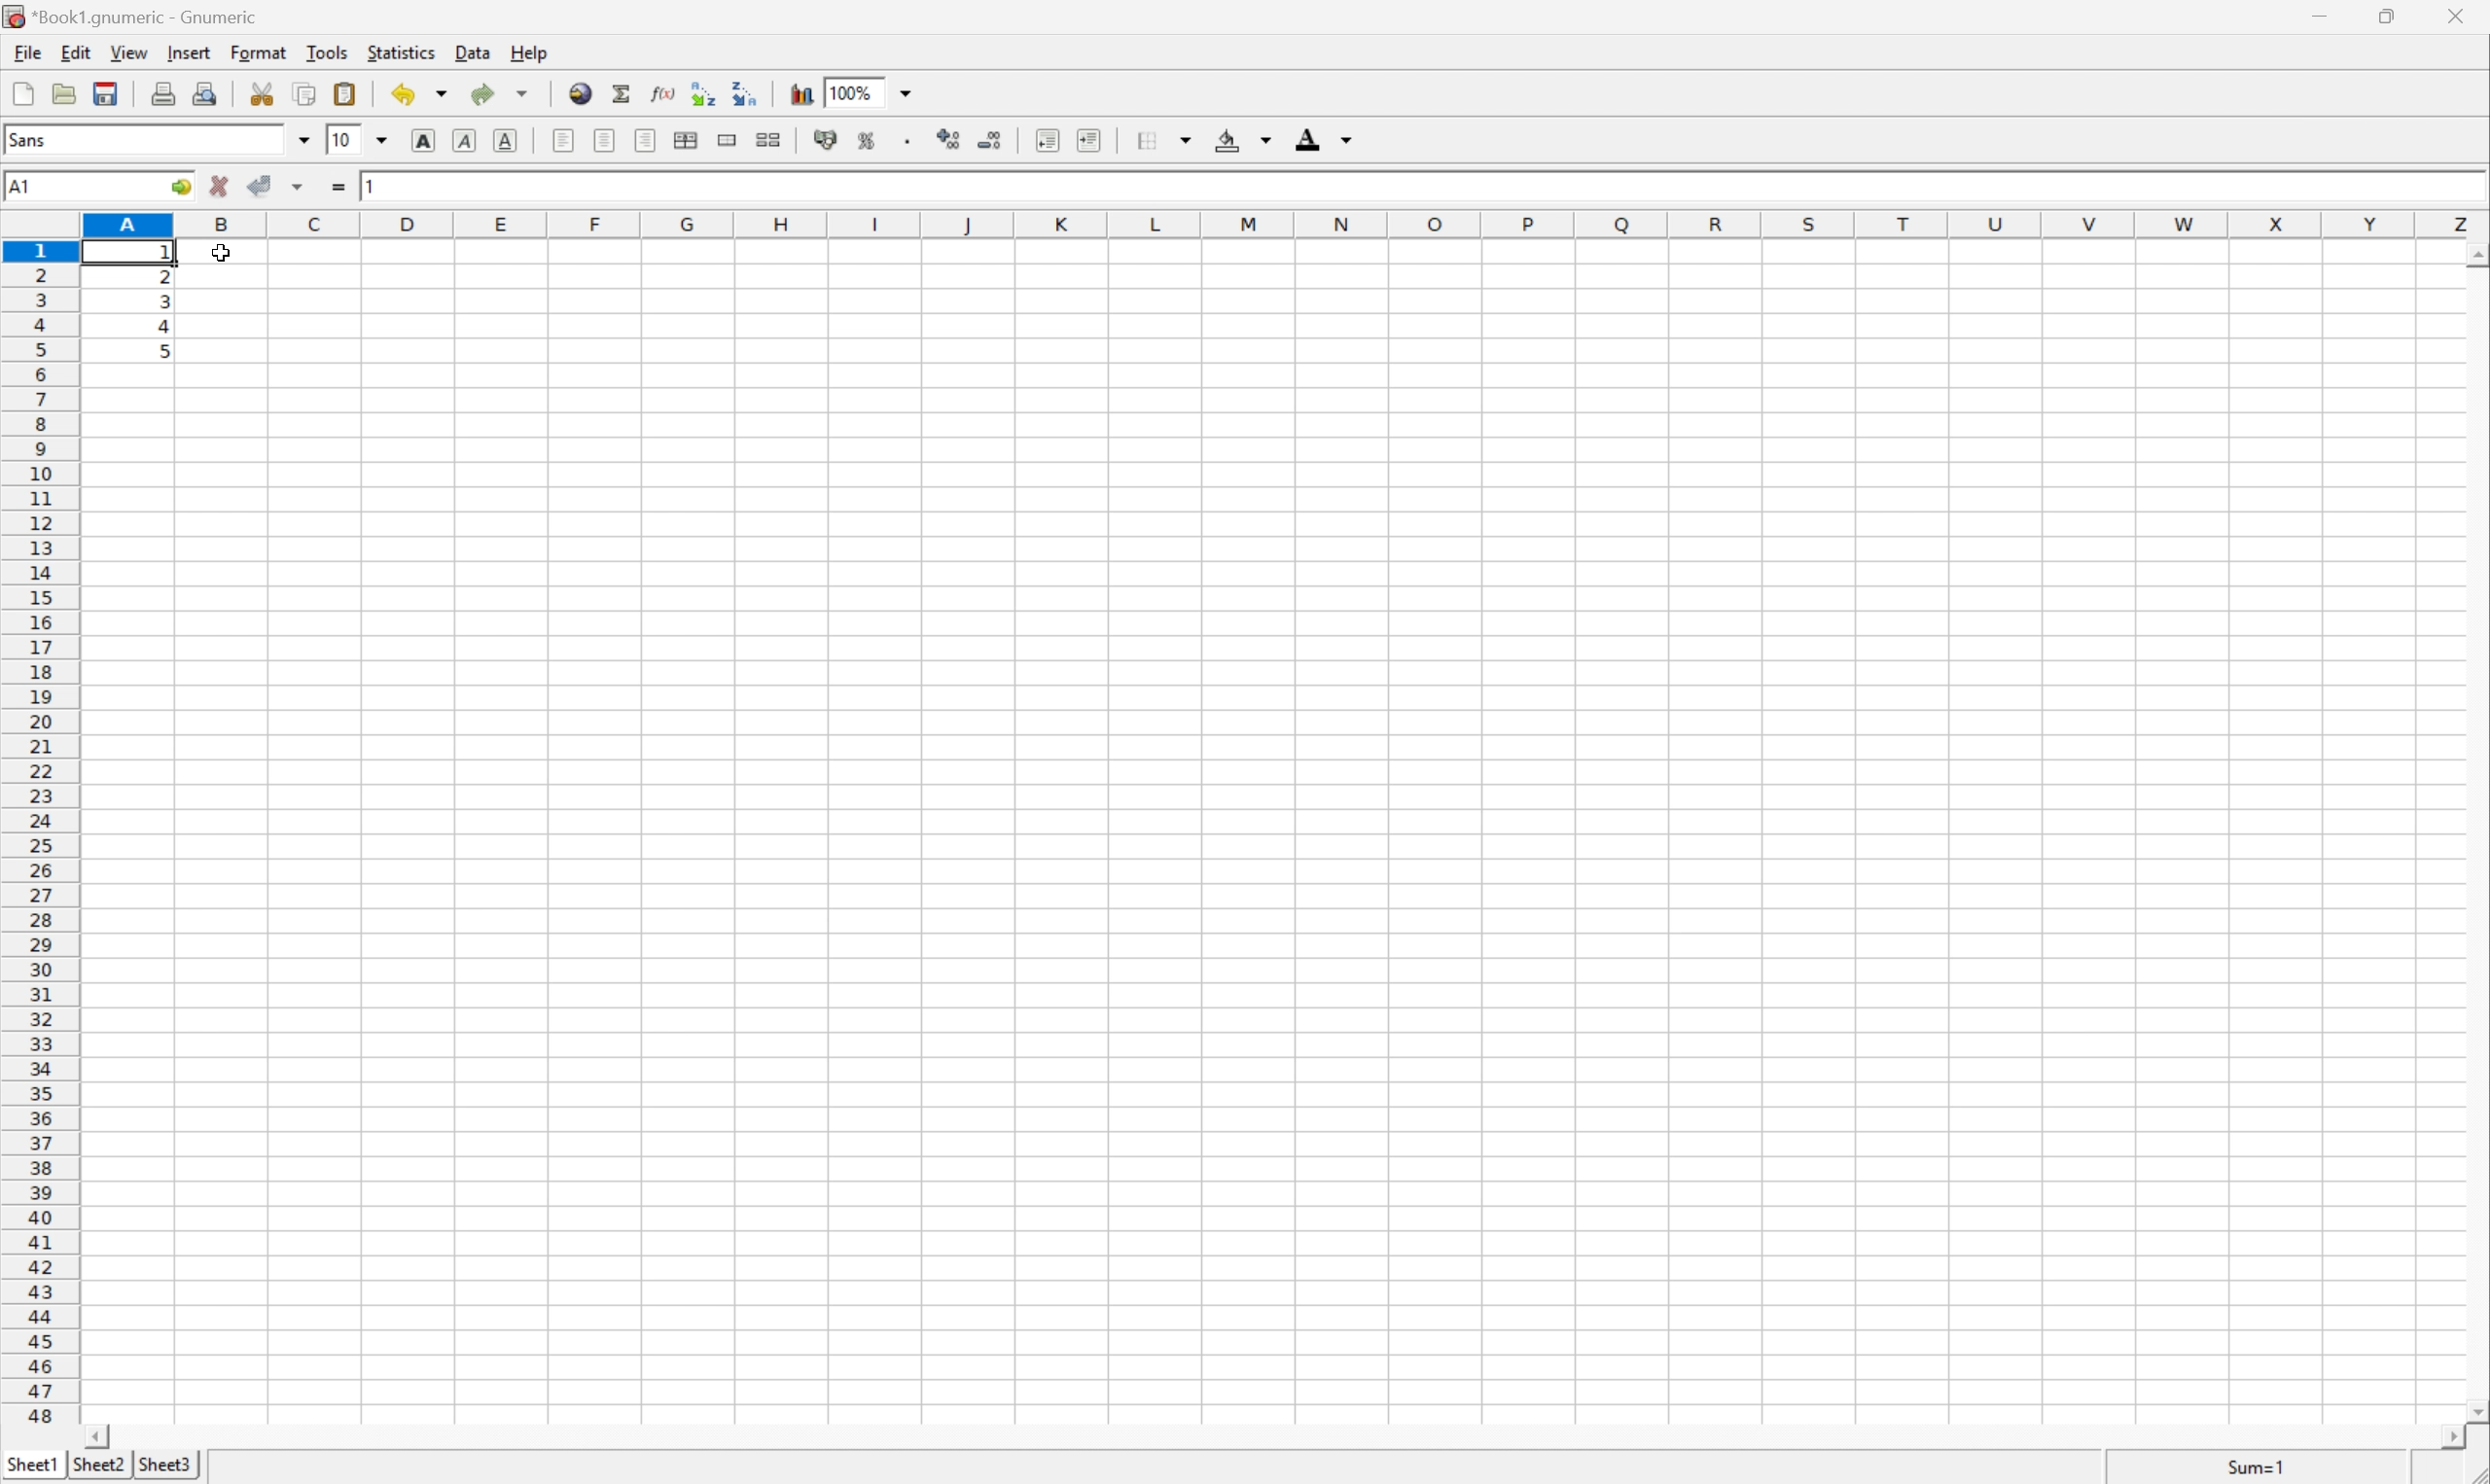 Image resolution: width=2490 pixels, height=1484 pixels. What do you see at coordinates (855, 91) in the screenshot?
I see `100%` at bounding box center [855, 91].